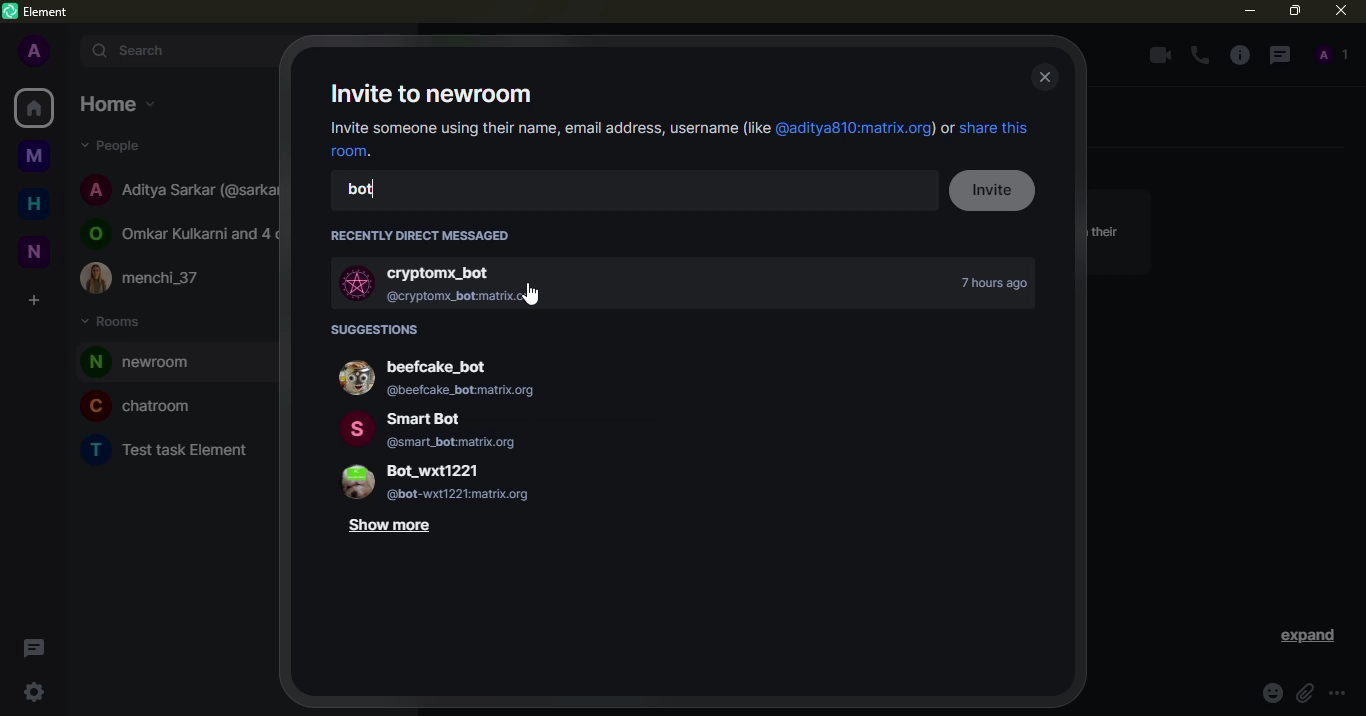  What do you see at coordinates (114, 323) in the screenshot?
I see `rooms` at bounding box center [114, 323].